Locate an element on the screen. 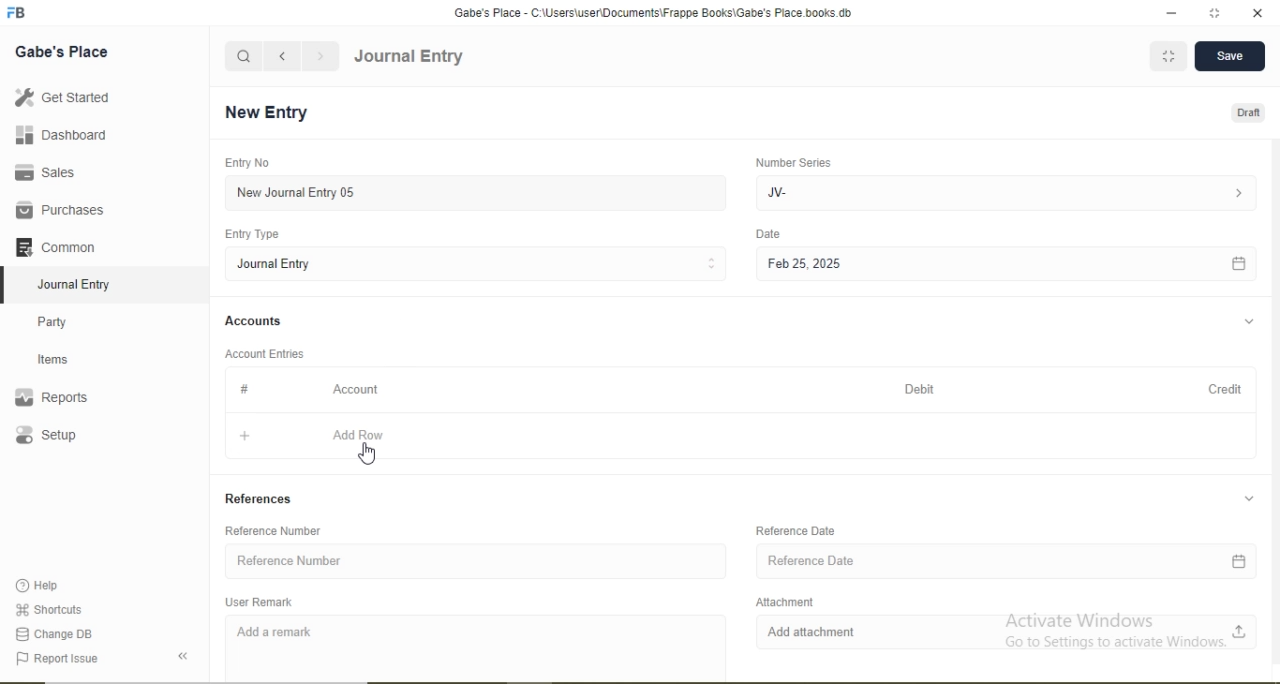 Image resolution: width=1280 pixels, height=684 pixels. Sales is located at coordinates (54, 172).